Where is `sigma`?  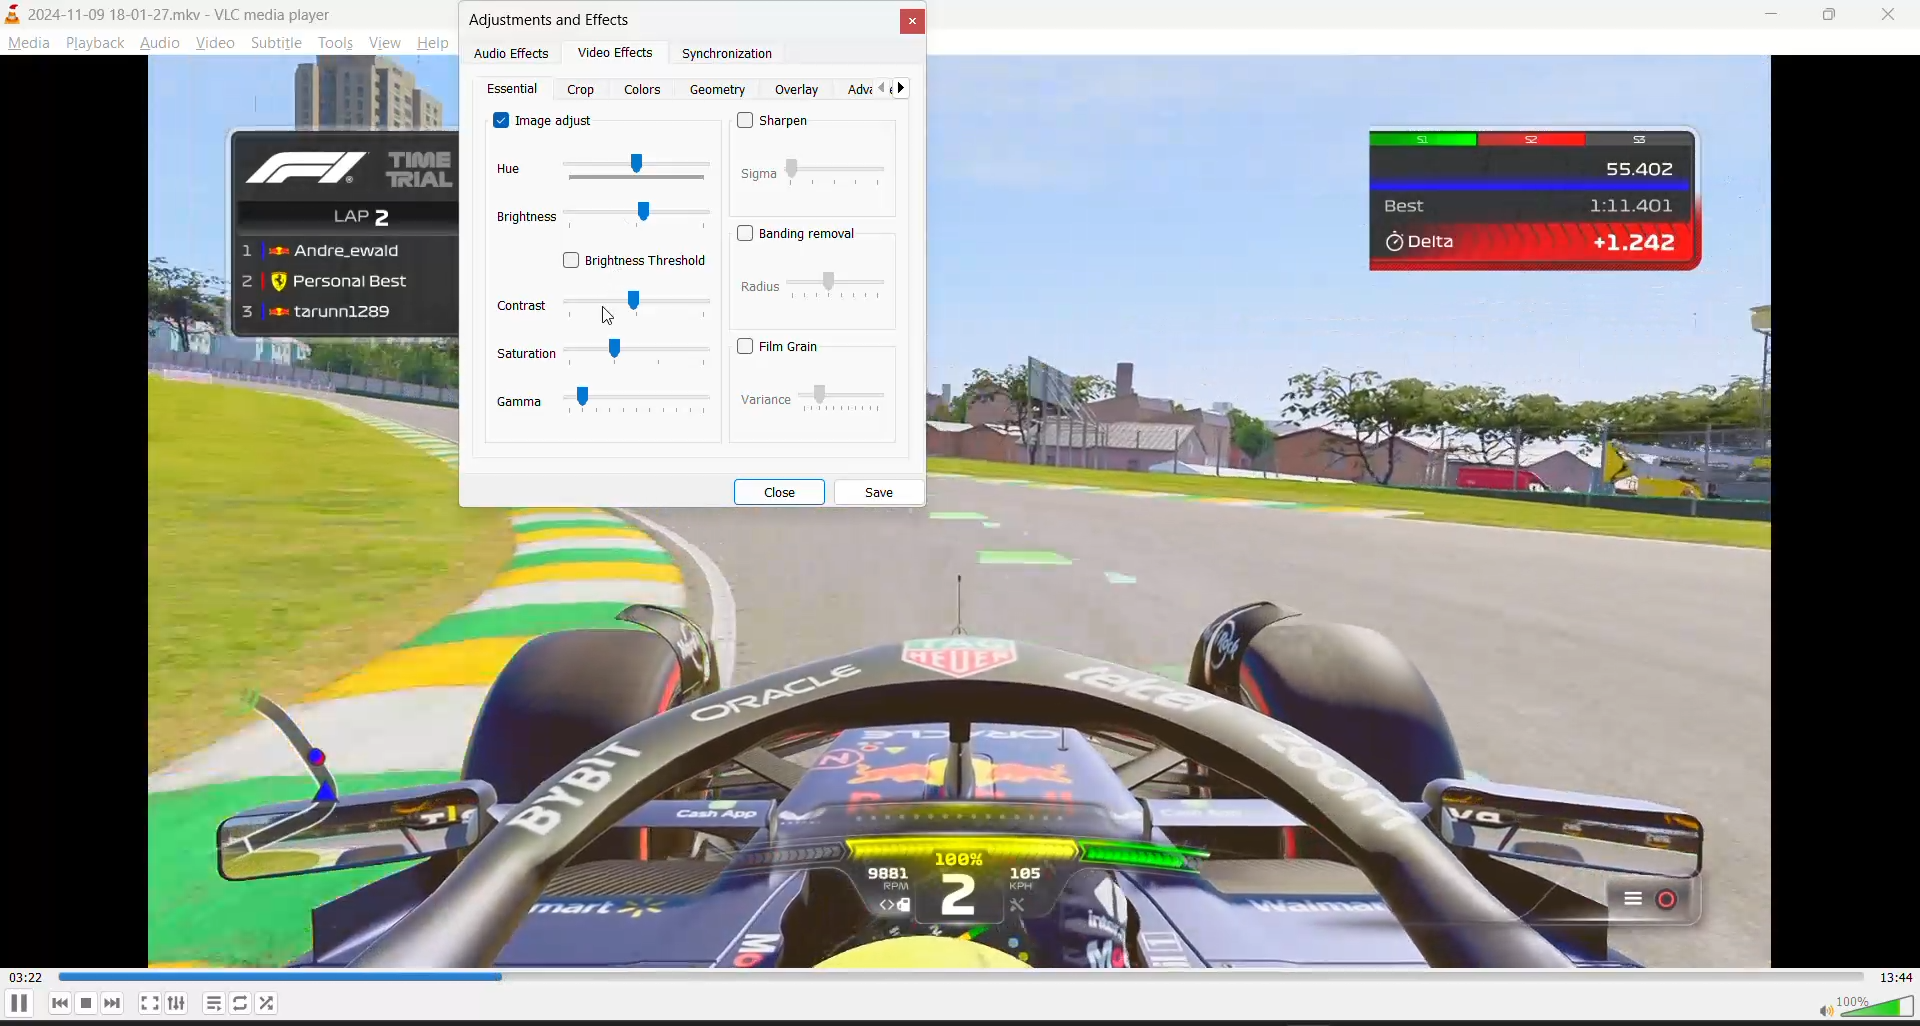 sigma is located at coordinates (759, 174).